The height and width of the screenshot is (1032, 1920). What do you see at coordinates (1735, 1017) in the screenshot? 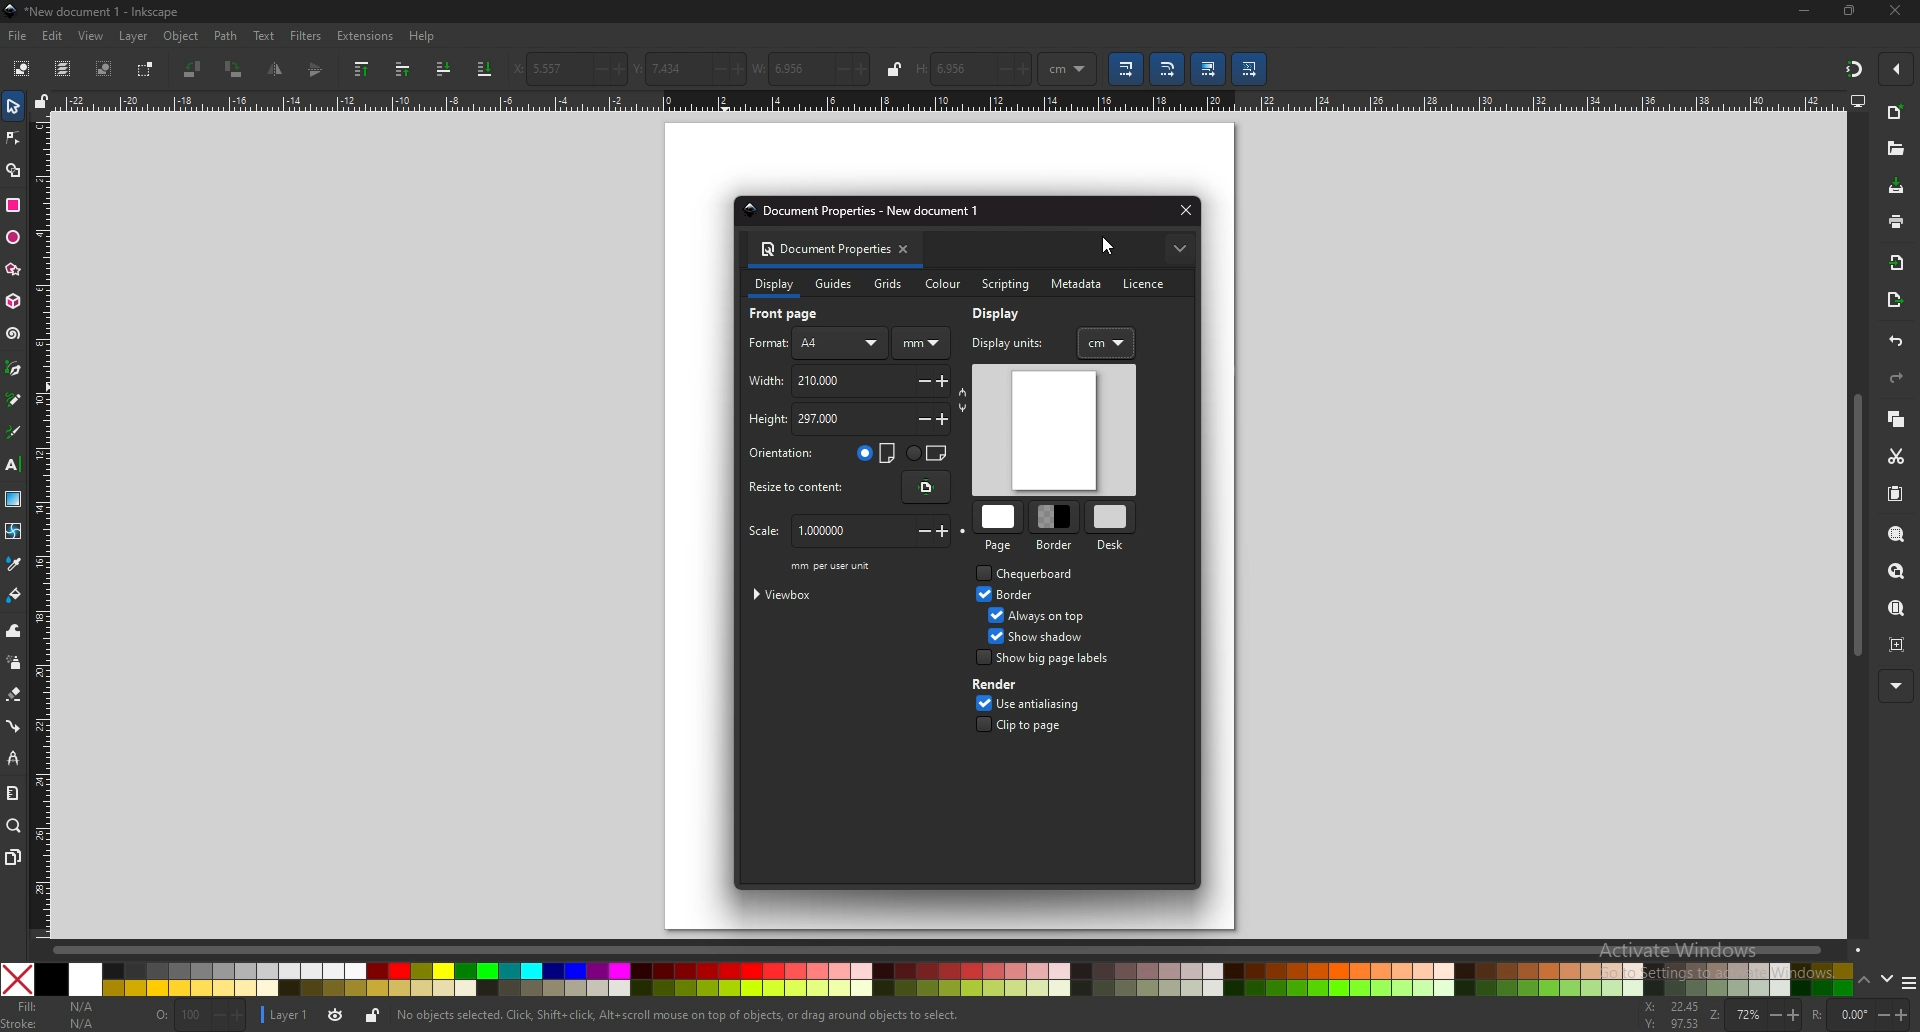
I see `zoom` at bounding box center [1735, 1017].